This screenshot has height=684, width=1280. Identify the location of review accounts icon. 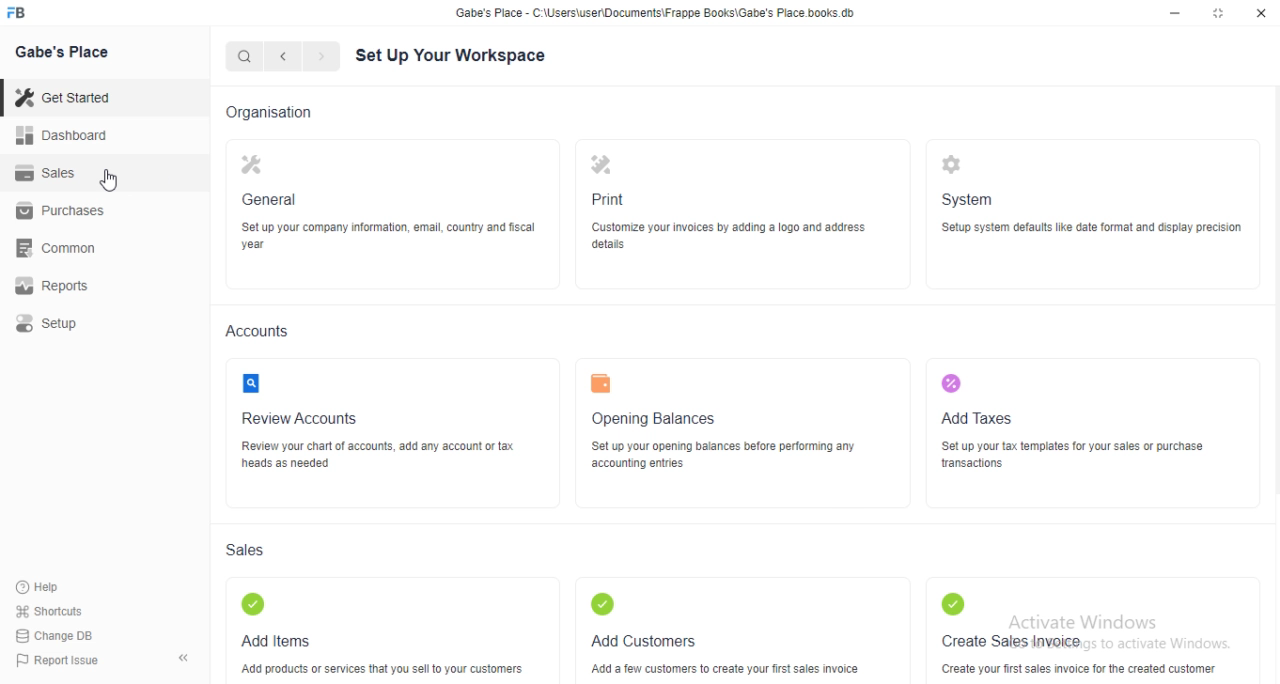
(252, 383).